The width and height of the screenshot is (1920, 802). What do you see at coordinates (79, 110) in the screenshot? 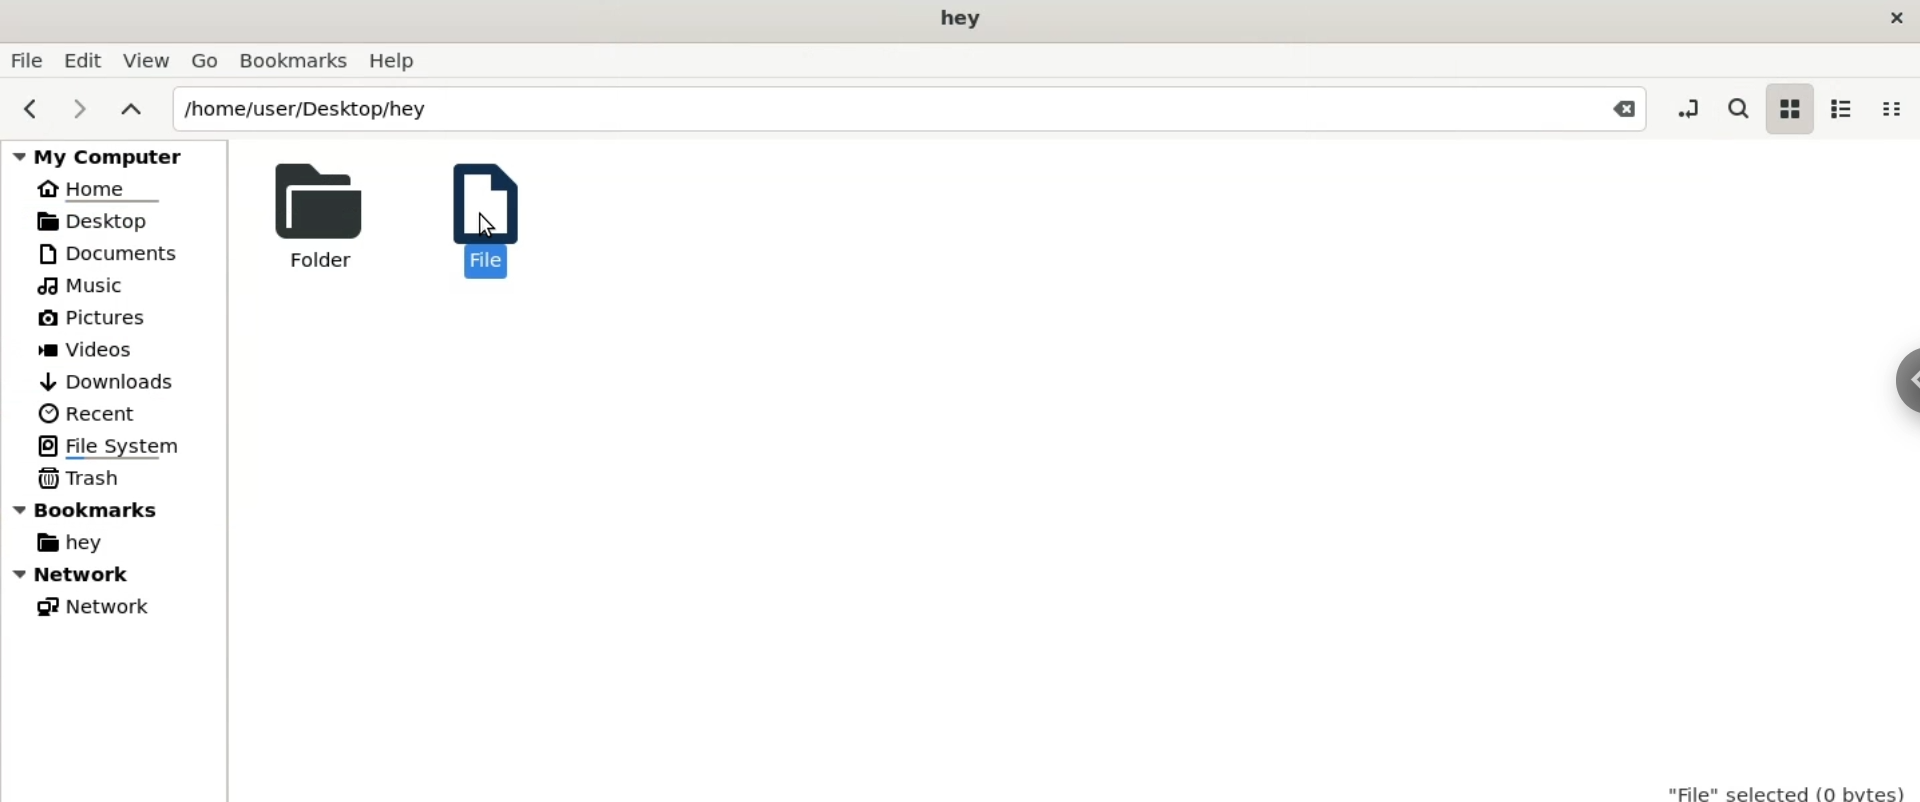
I see `next` at bounding box center [79, 110].